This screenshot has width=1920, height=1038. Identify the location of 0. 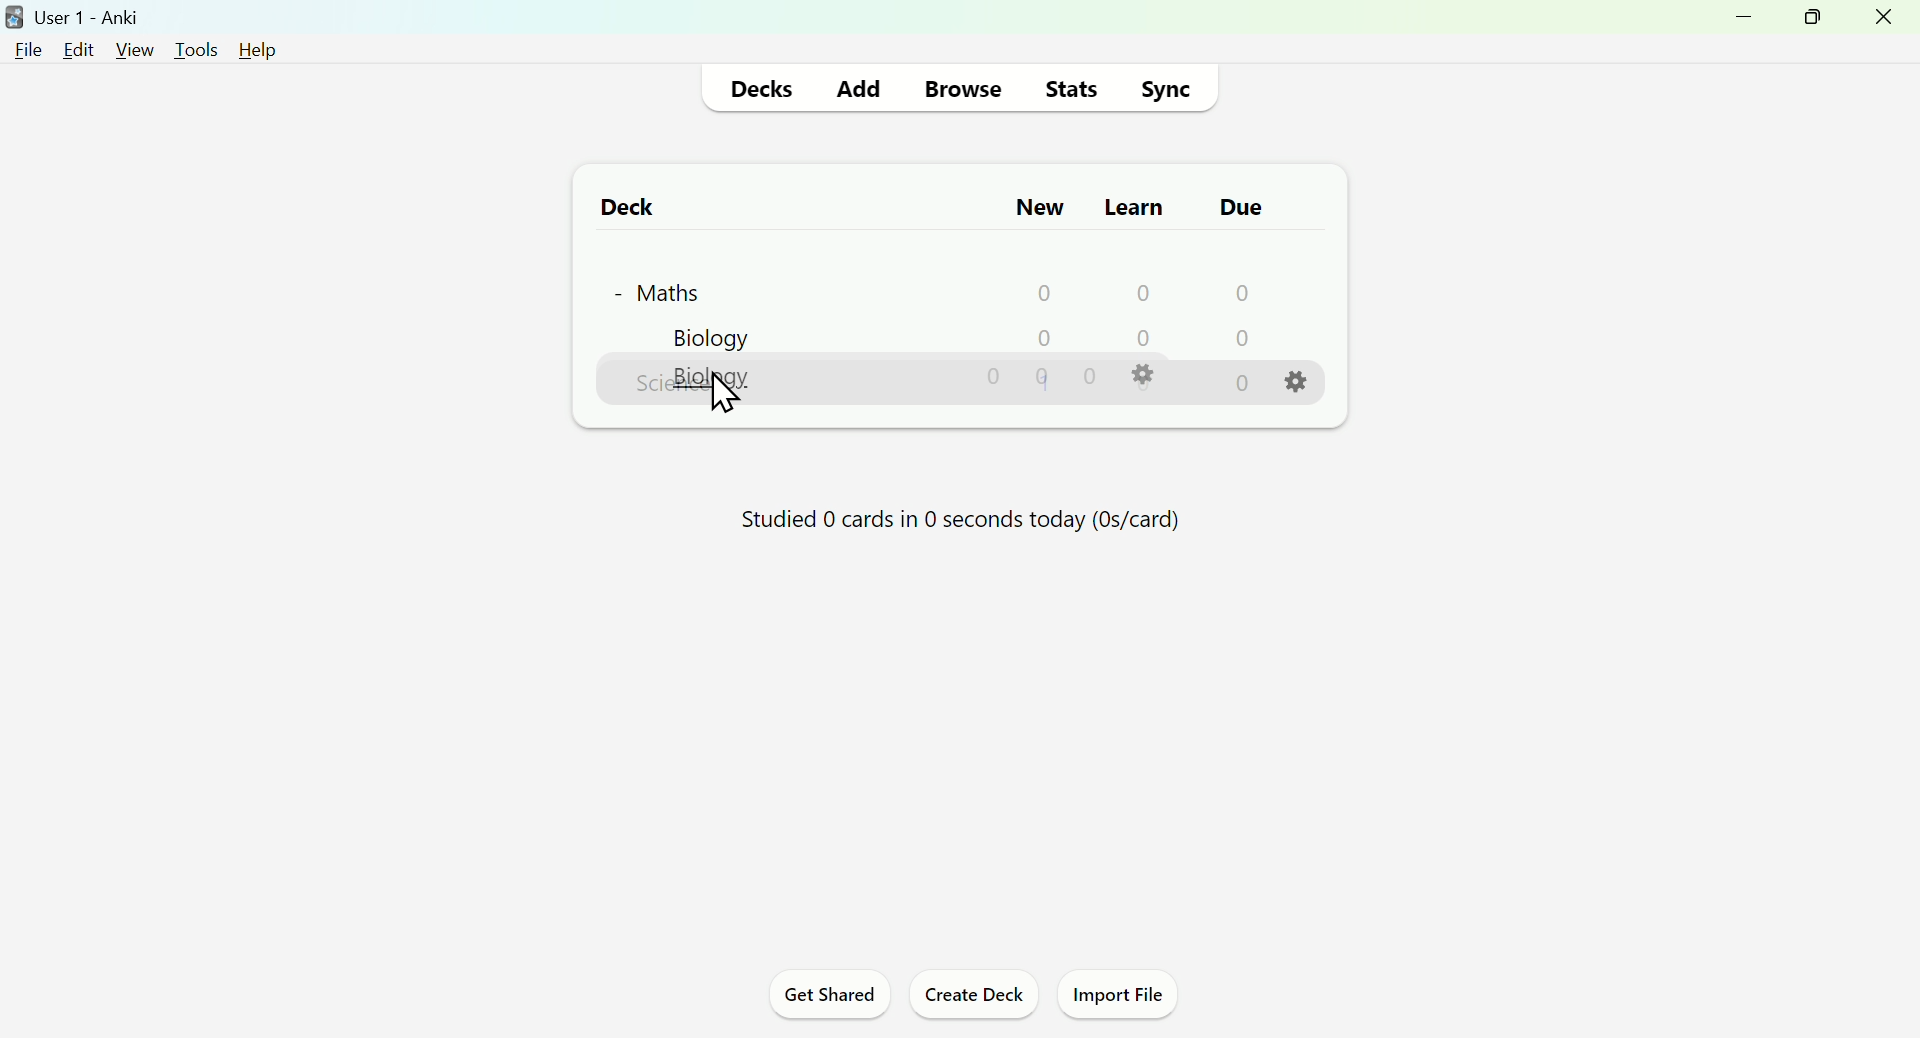
(1238, 340).